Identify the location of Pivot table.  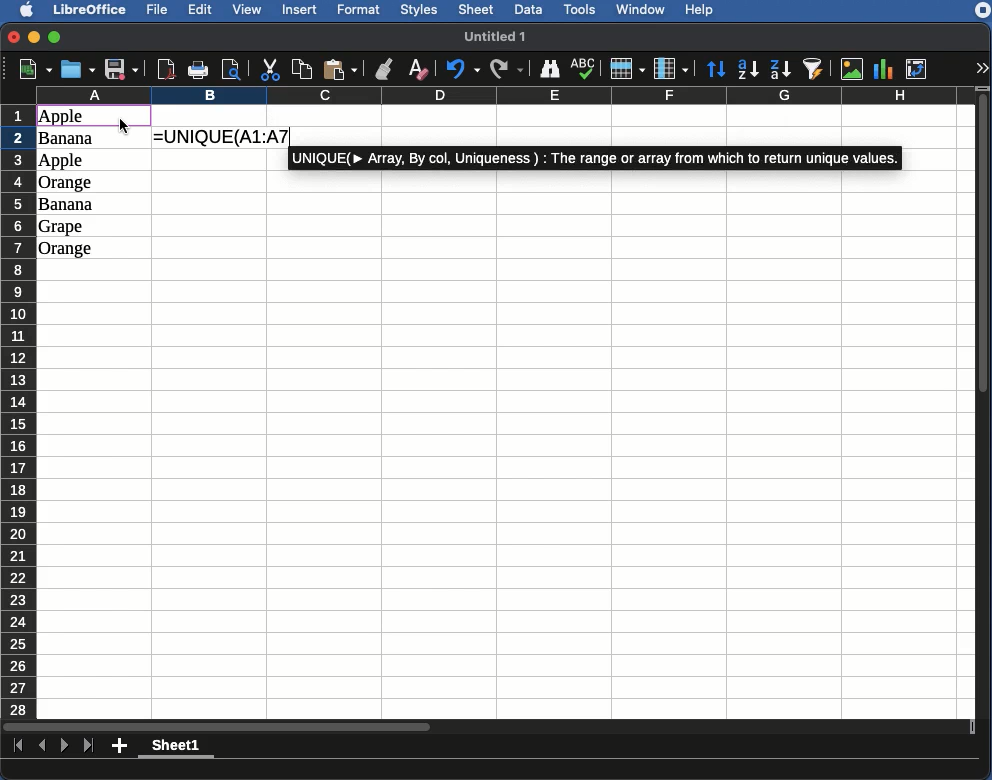
(919, 67).